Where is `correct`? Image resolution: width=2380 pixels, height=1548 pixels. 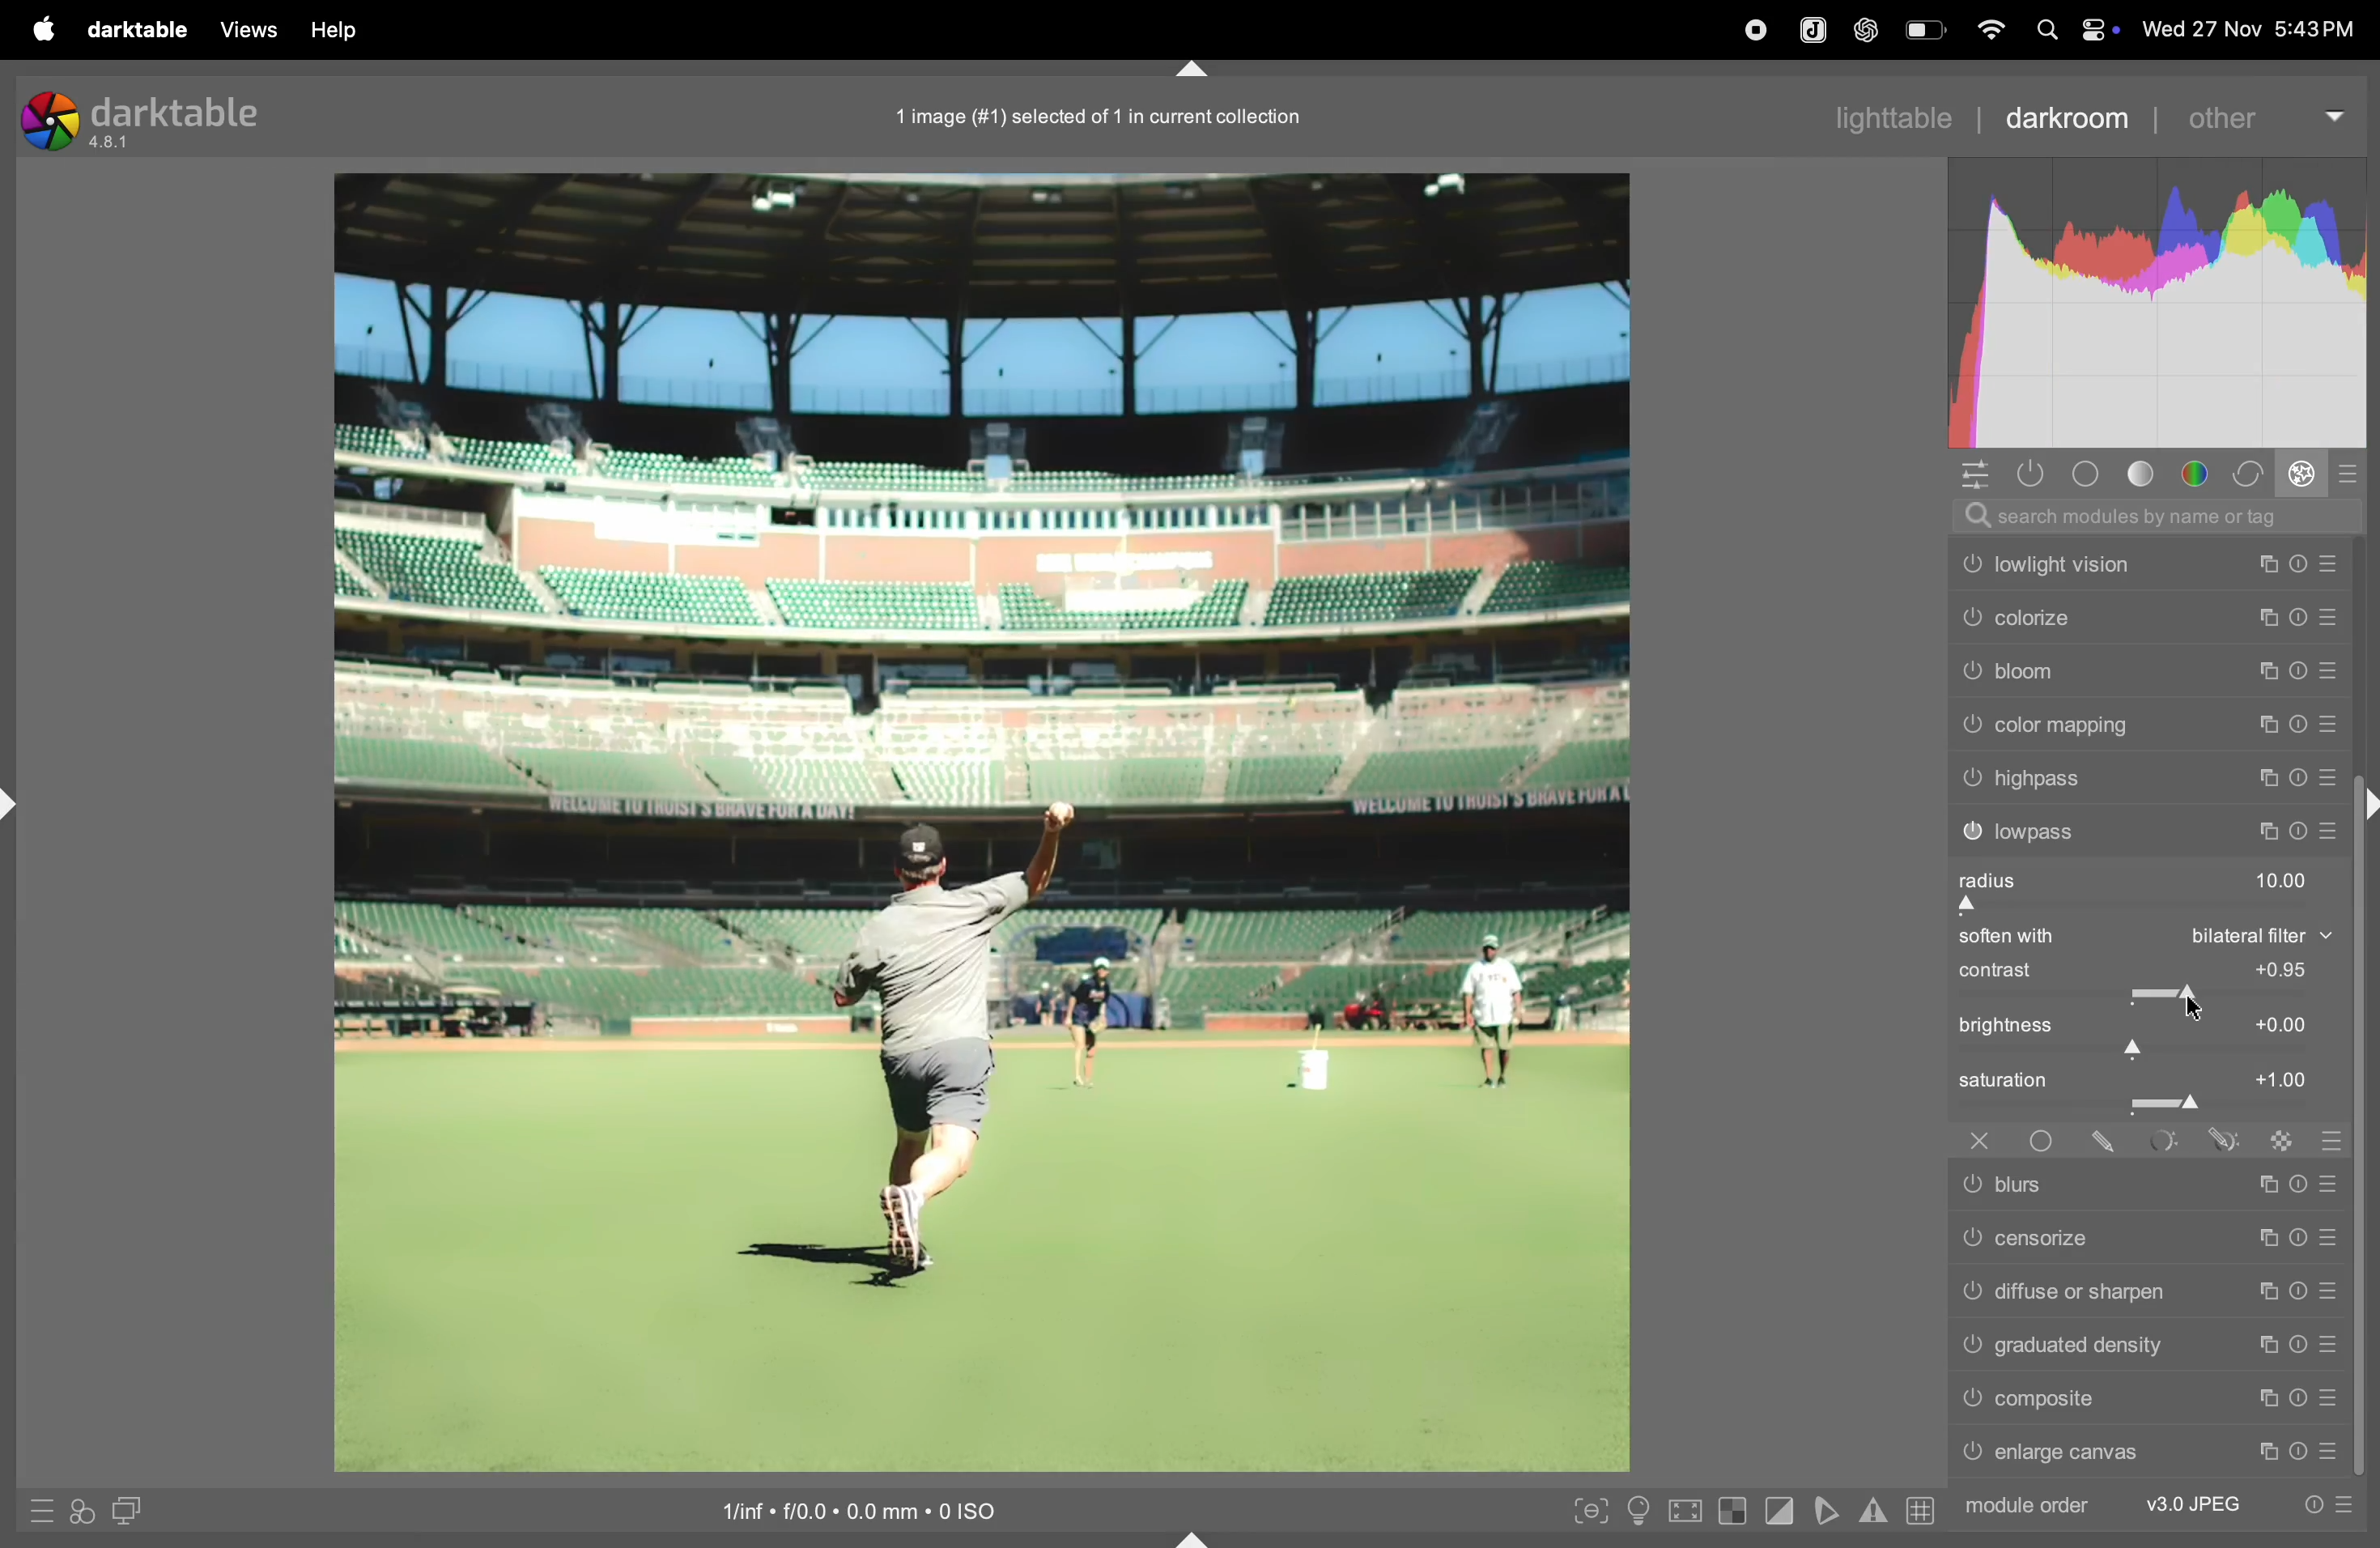 correct is located at coordinates (2247, 474).